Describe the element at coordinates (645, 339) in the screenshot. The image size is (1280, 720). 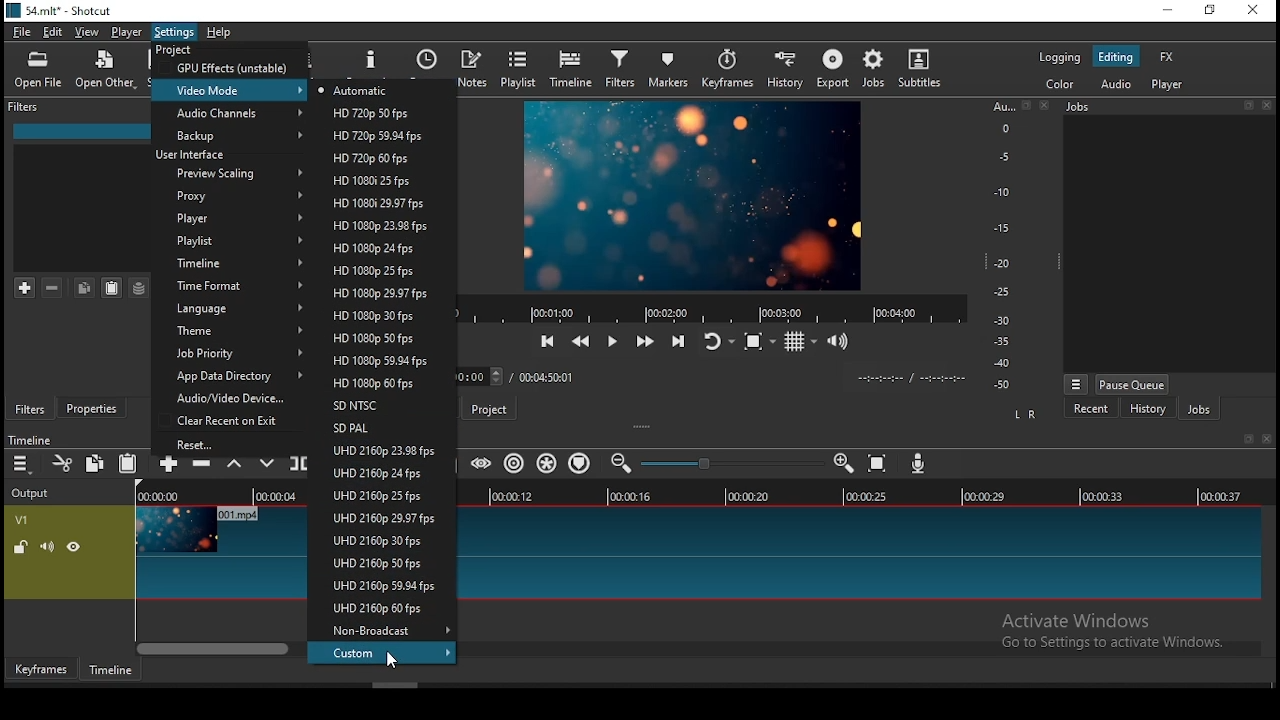
I see `play quickly forwards` at that location.